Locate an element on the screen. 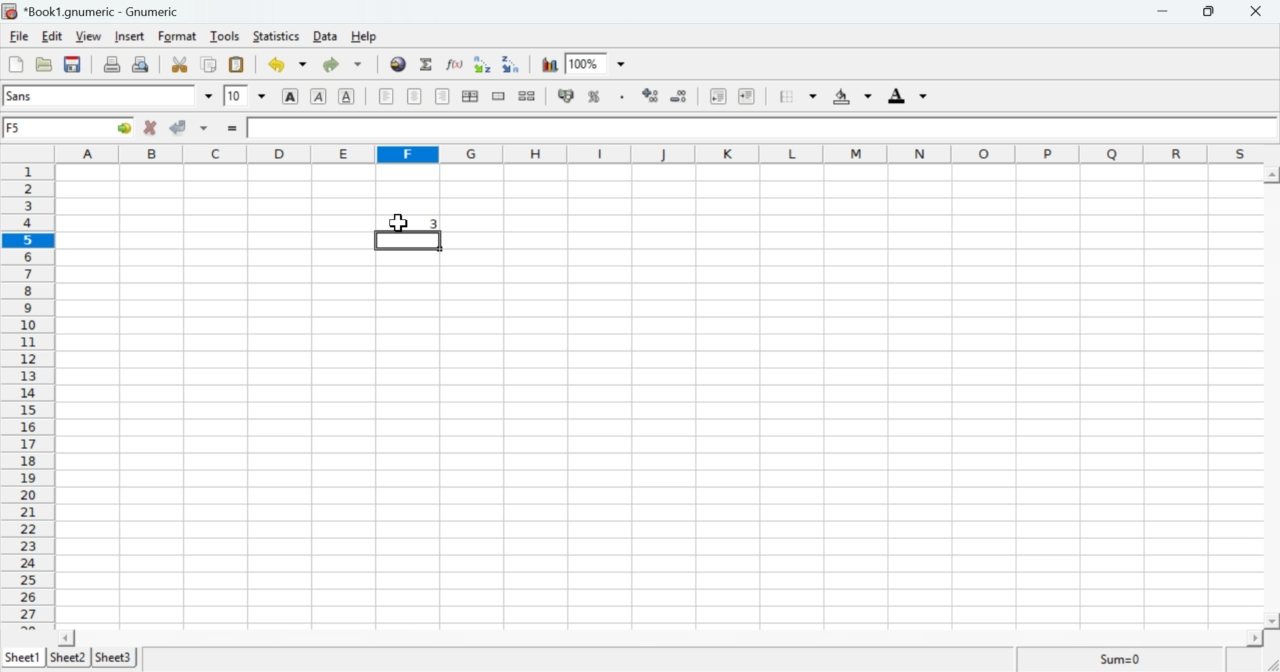 The width and height of the screenshot is (1280, 672). Close is located at coordinates (1257, 12).